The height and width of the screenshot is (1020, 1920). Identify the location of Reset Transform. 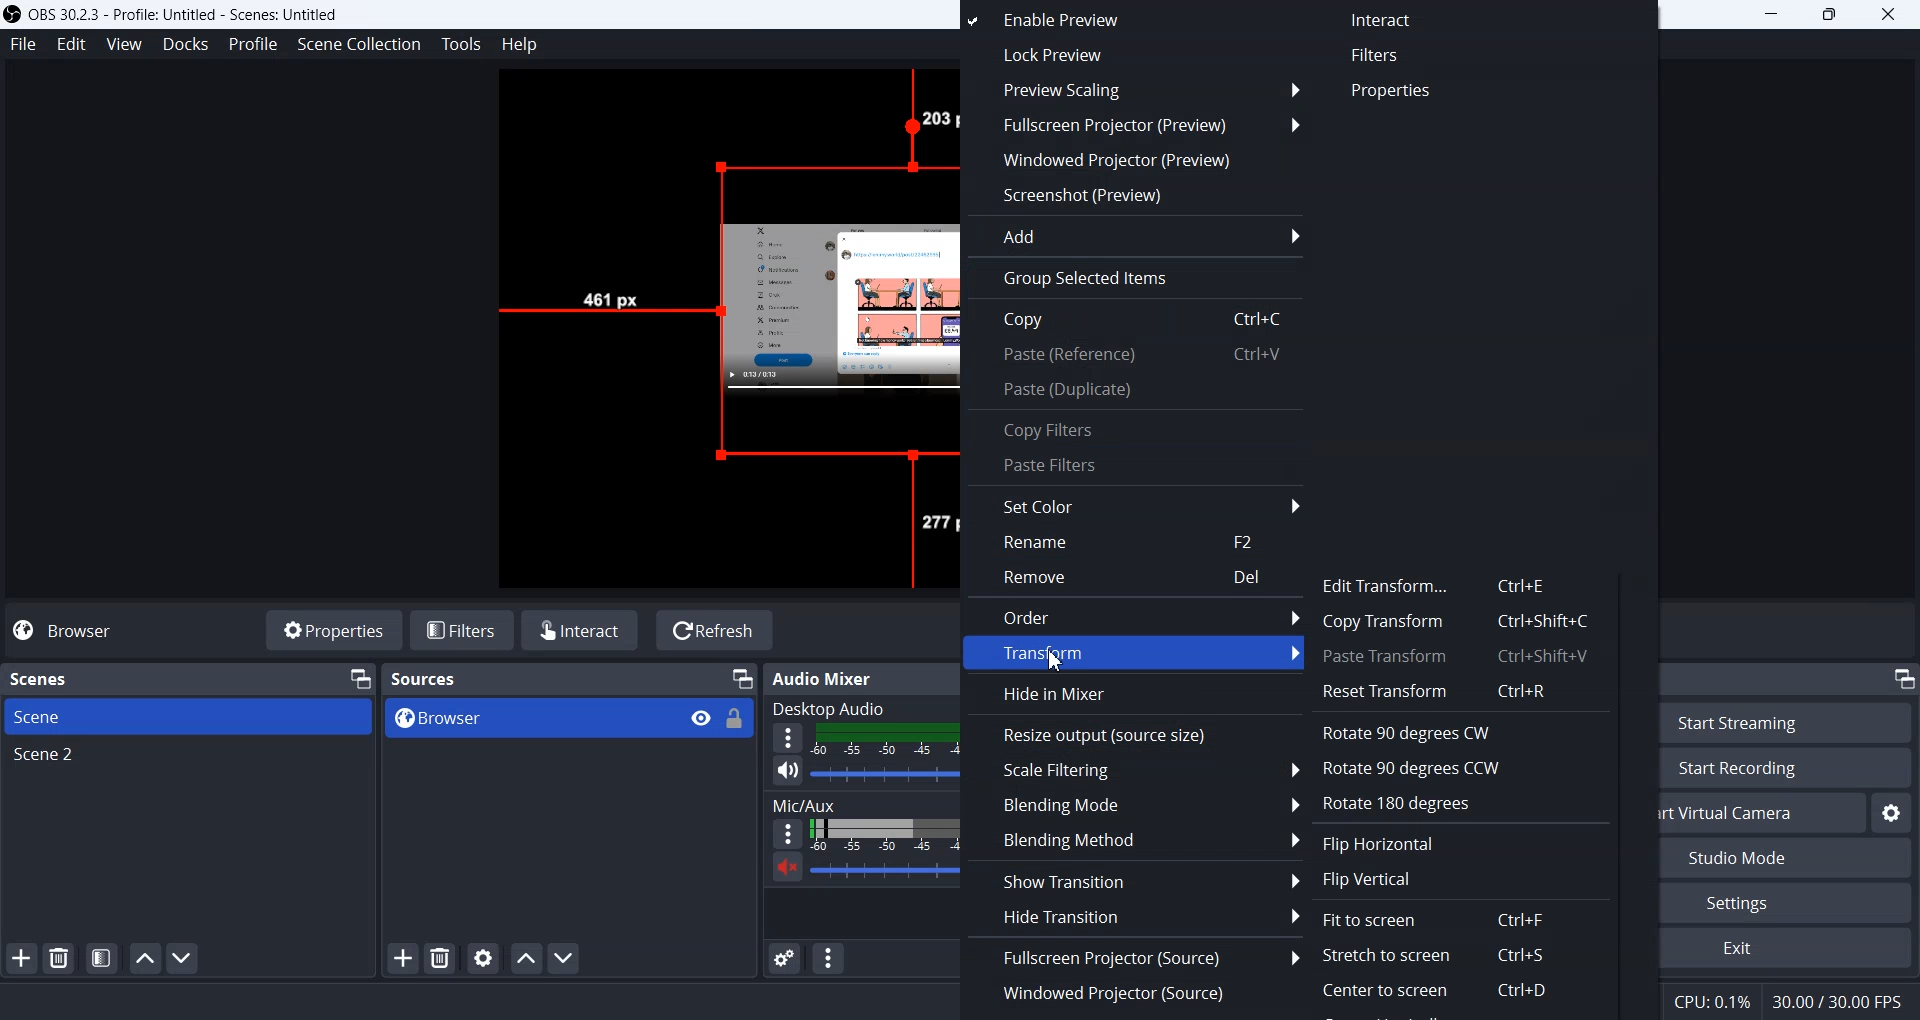
(1460, 690).